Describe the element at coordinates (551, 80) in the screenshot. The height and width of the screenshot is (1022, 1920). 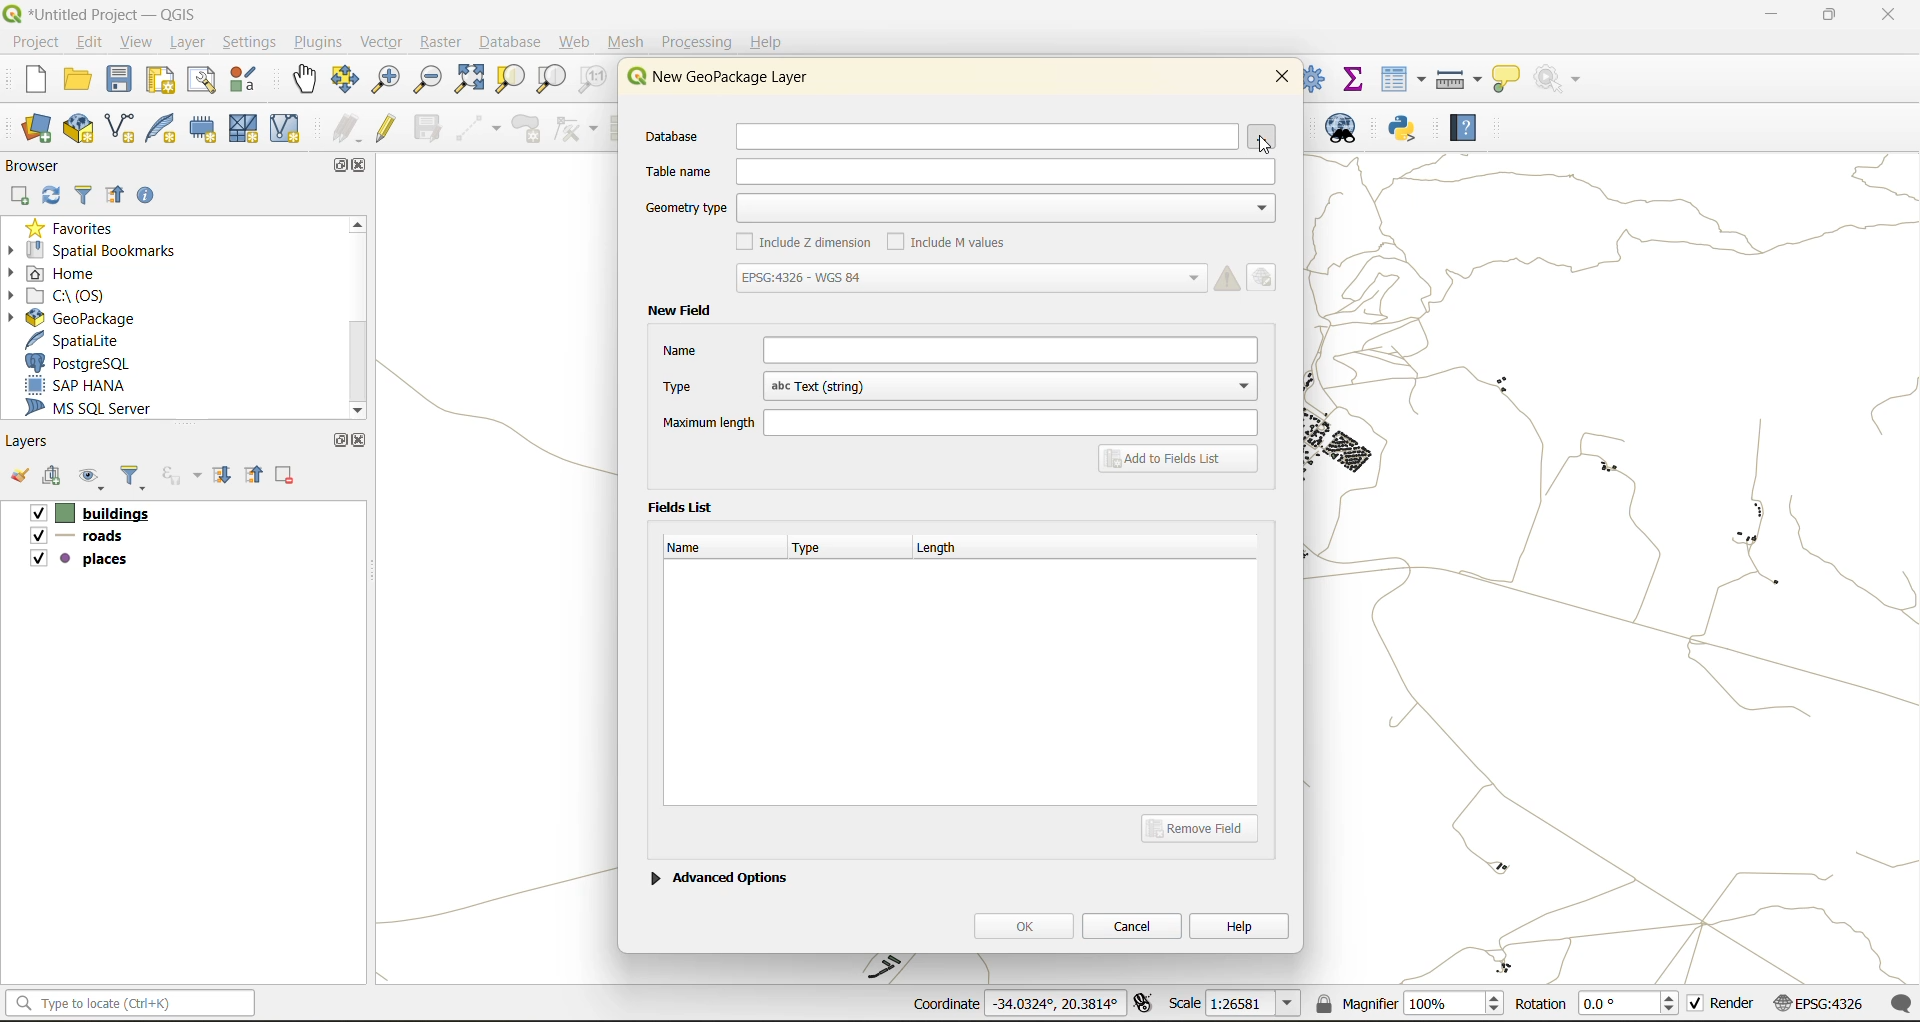
I see `zoom layer` at that location.